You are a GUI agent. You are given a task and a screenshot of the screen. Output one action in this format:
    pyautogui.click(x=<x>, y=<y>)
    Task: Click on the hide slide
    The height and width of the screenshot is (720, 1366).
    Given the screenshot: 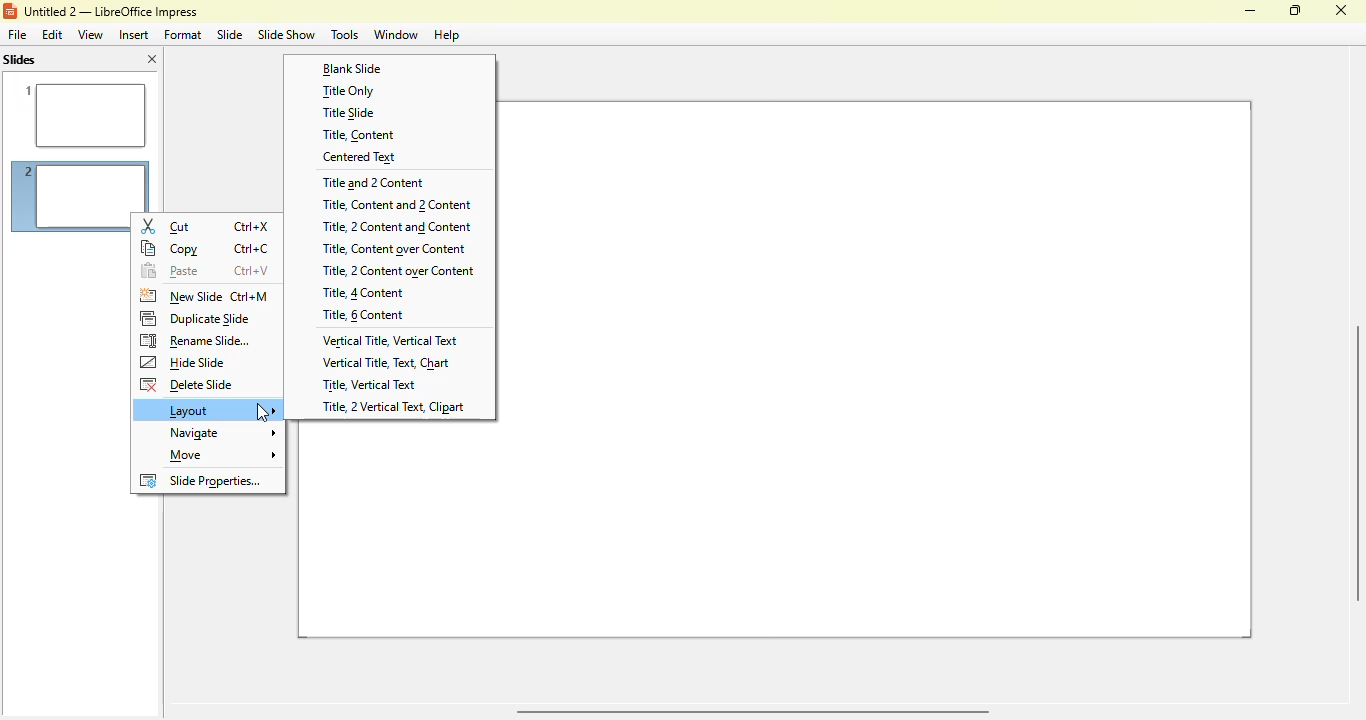 What is the action you would take?
    pyautogui.click(x=184, y=363)
    